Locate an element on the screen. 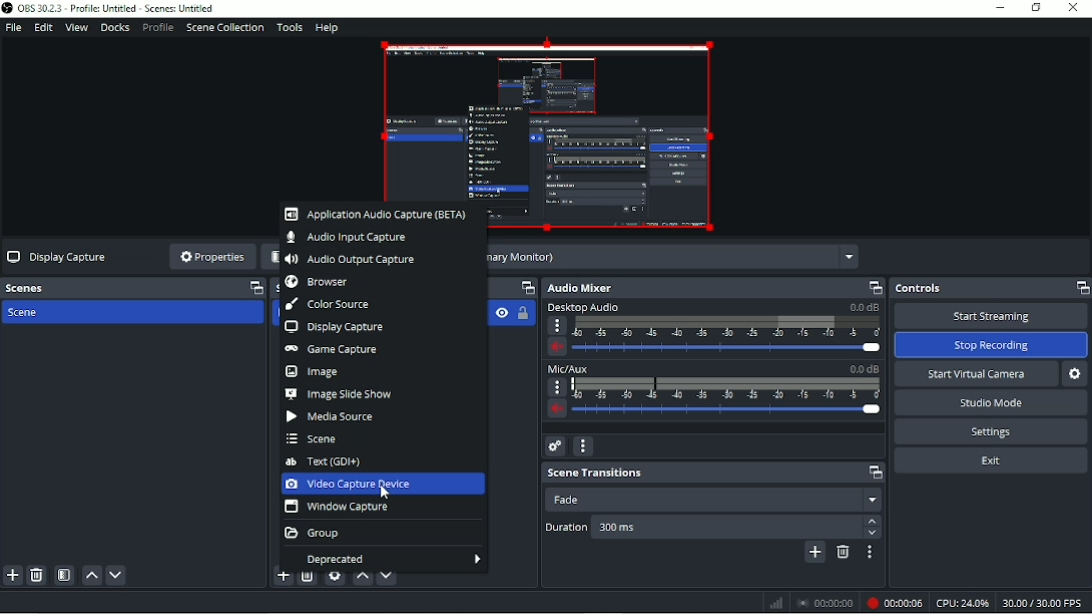 The width and height of the screenshot is (1092, 614). Scene is located at coordinates (40, 312).